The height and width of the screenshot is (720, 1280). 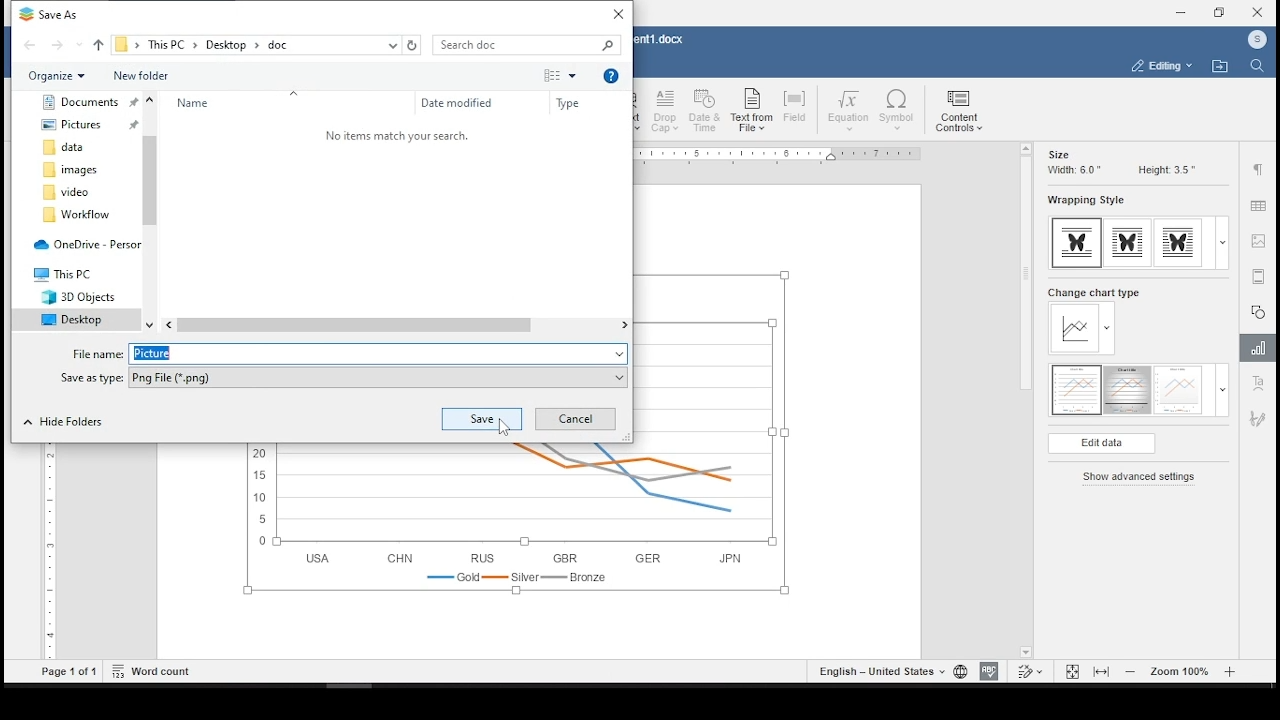 I want to click on save, so click(x=480, y=418).